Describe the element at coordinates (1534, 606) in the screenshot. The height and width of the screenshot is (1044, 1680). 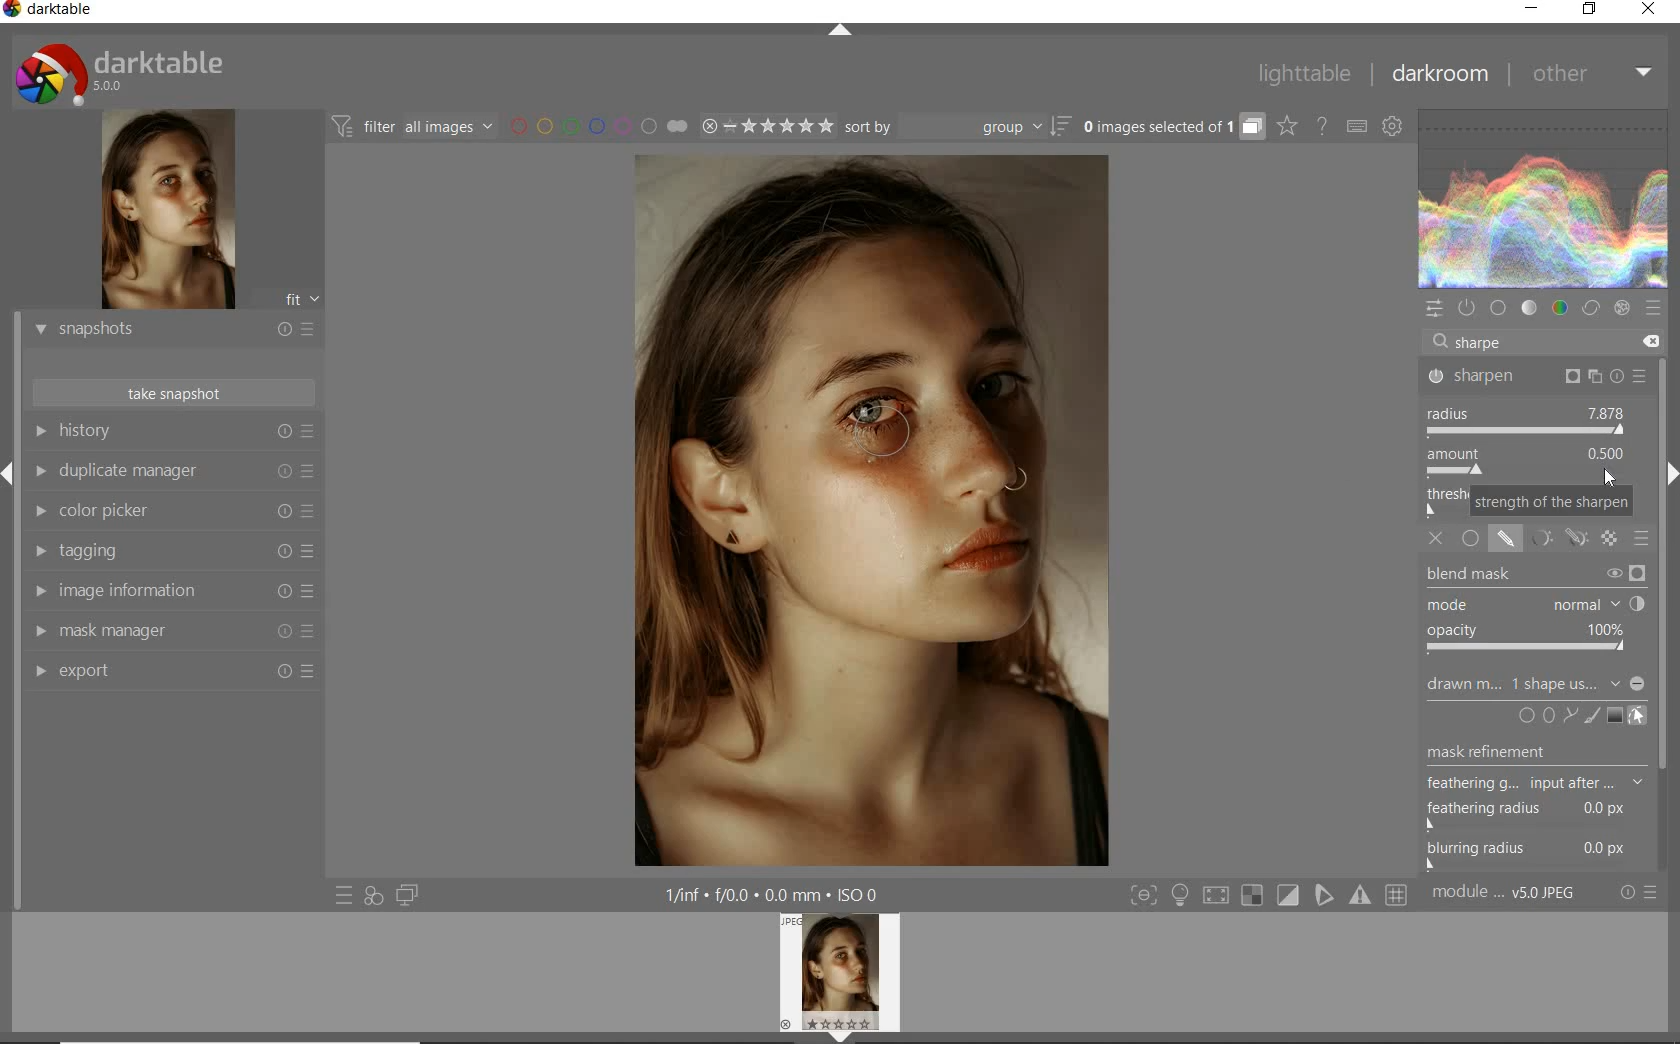
I see `MODE` at that location.